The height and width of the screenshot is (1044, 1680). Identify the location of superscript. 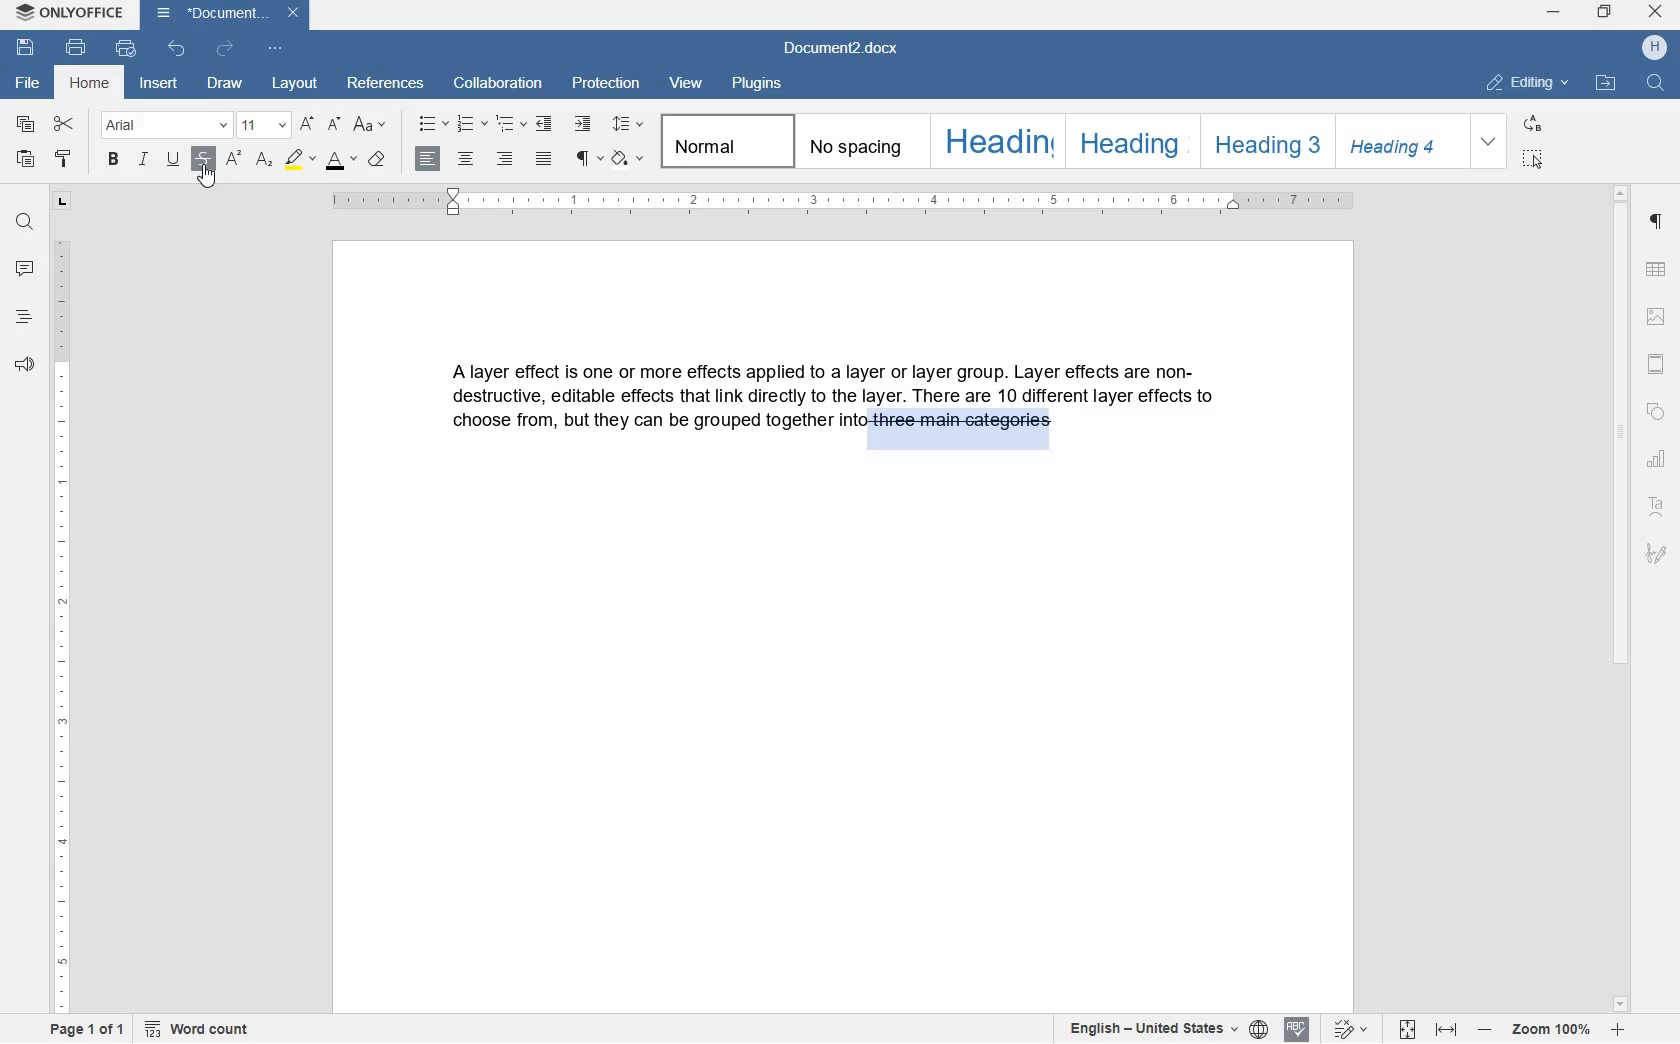
(234, 161).